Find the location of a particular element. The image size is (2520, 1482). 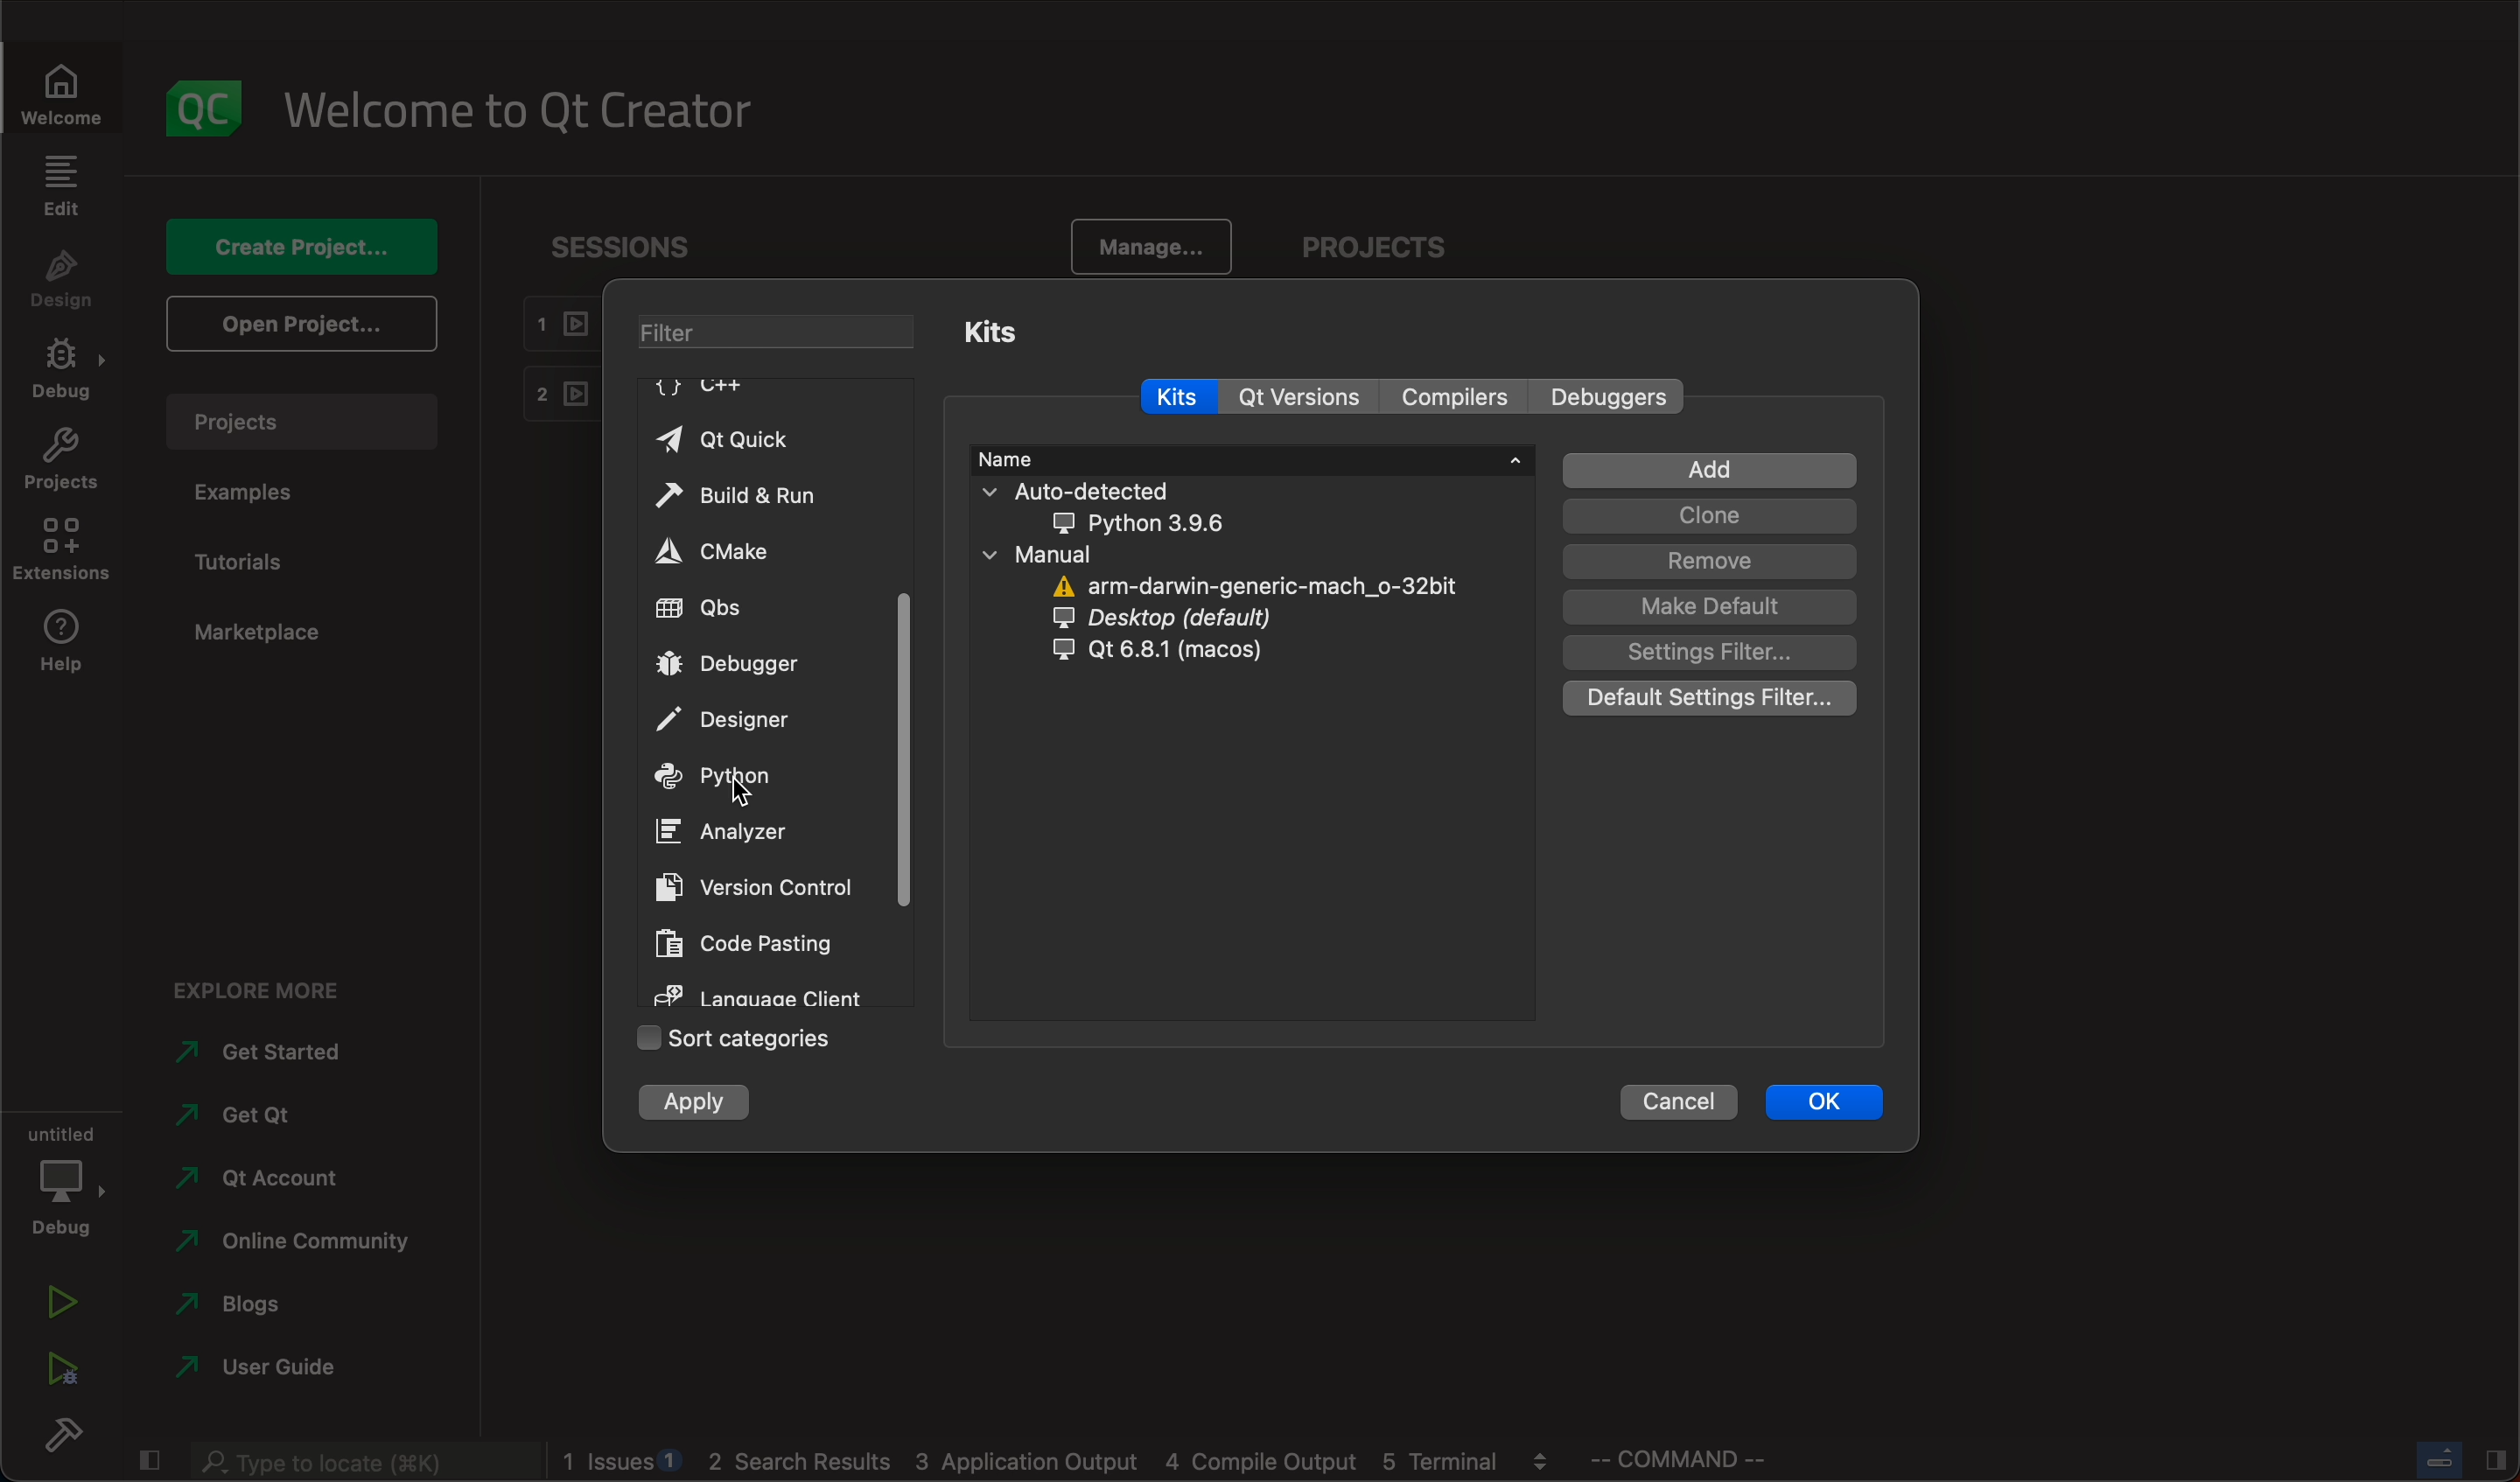

tutorials is located at coordinates (246, 564).